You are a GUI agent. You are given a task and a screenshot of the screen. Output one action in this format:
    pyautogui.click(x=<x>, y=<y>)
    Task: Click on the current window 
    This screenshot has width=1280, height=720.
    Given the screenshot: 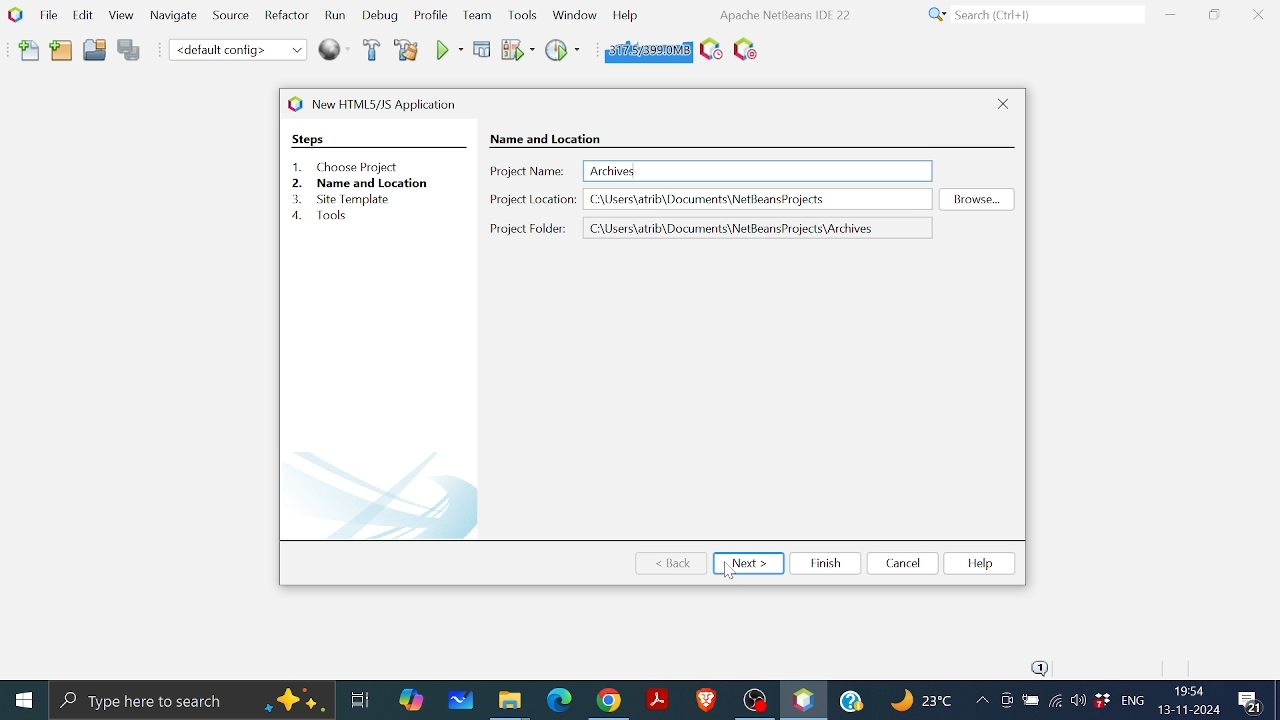 What is the action you would take?
    pyautogui.click(x=390, y=103)
    